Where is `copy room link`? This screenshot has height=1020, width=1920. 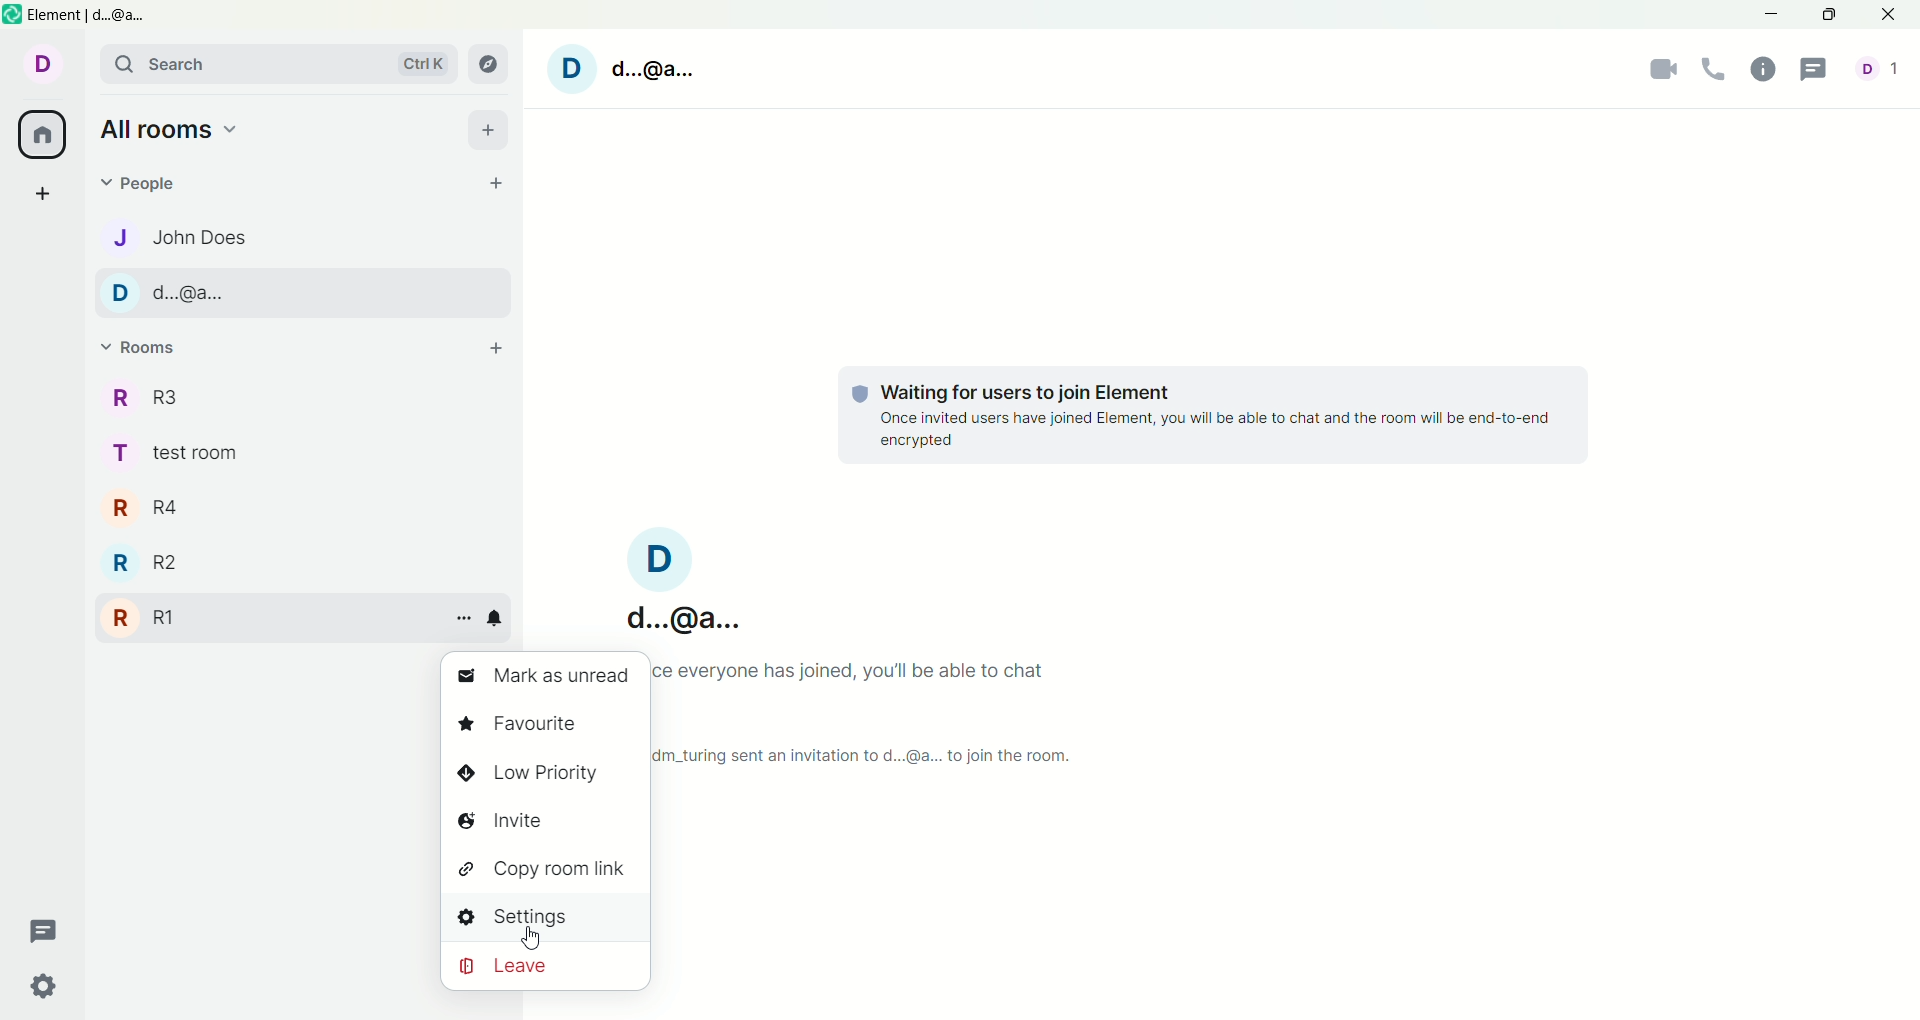
copy room link is located at coordinates (549, 871).